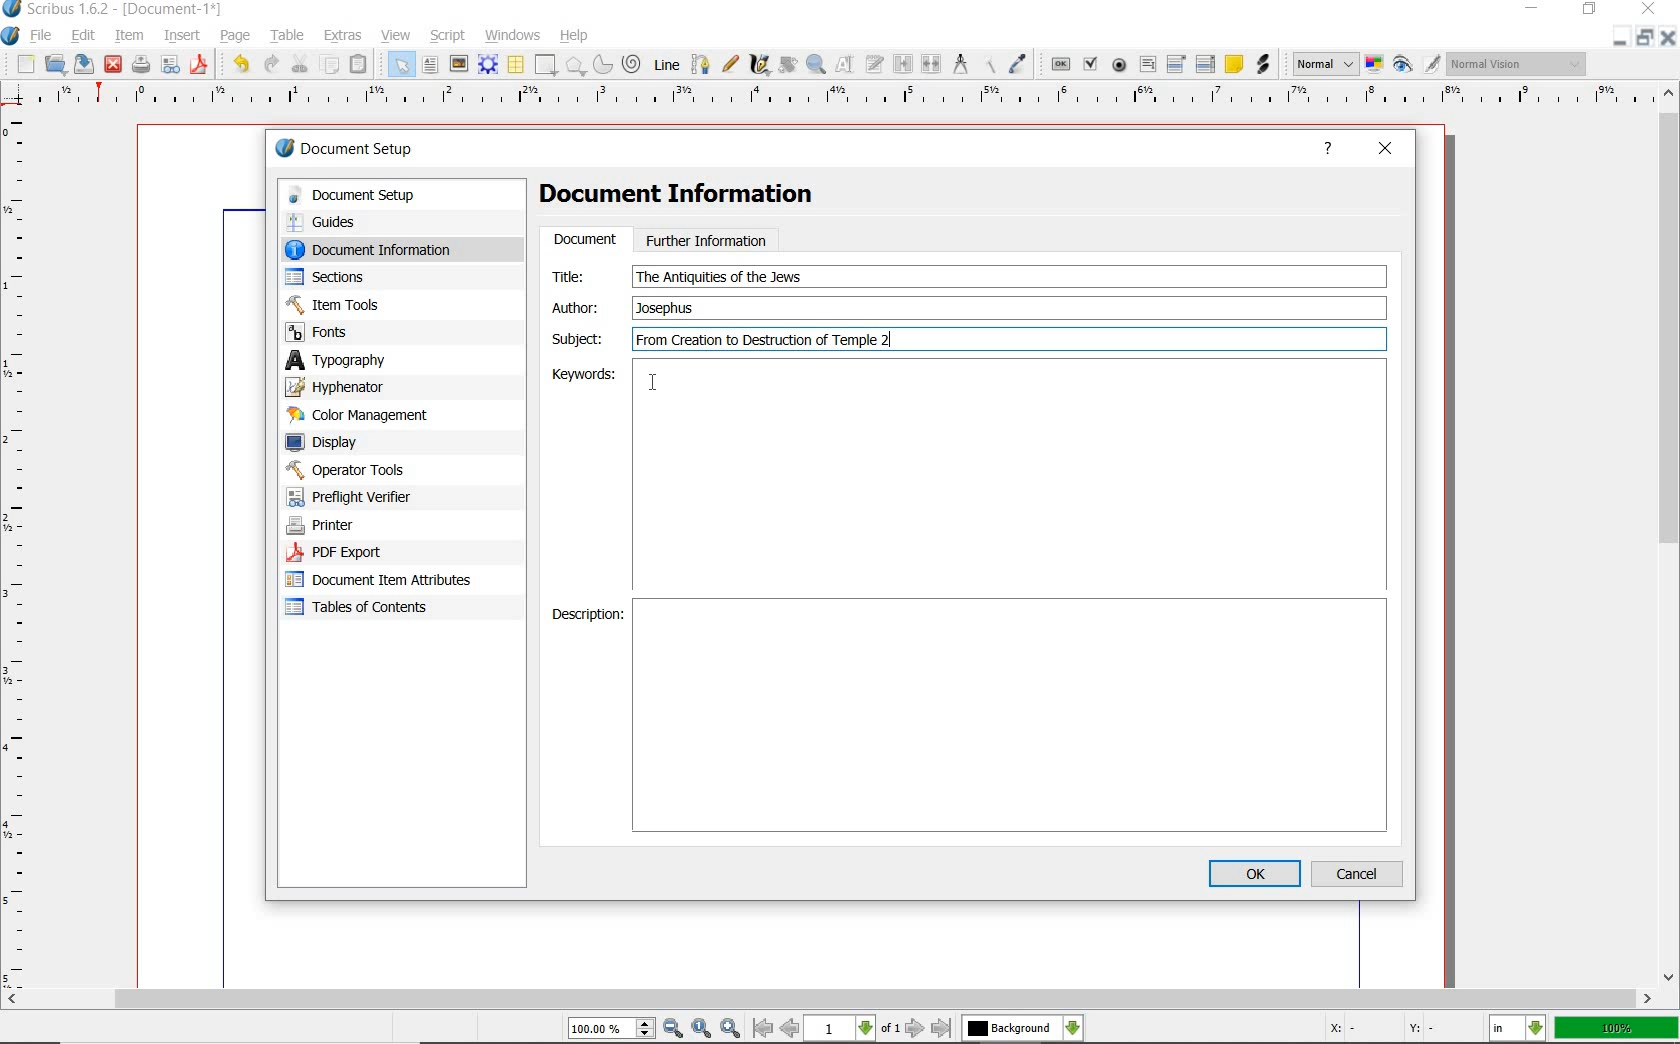 This screenshot has height=1044, width=1680. I want to click on subject, so click(576, 338).